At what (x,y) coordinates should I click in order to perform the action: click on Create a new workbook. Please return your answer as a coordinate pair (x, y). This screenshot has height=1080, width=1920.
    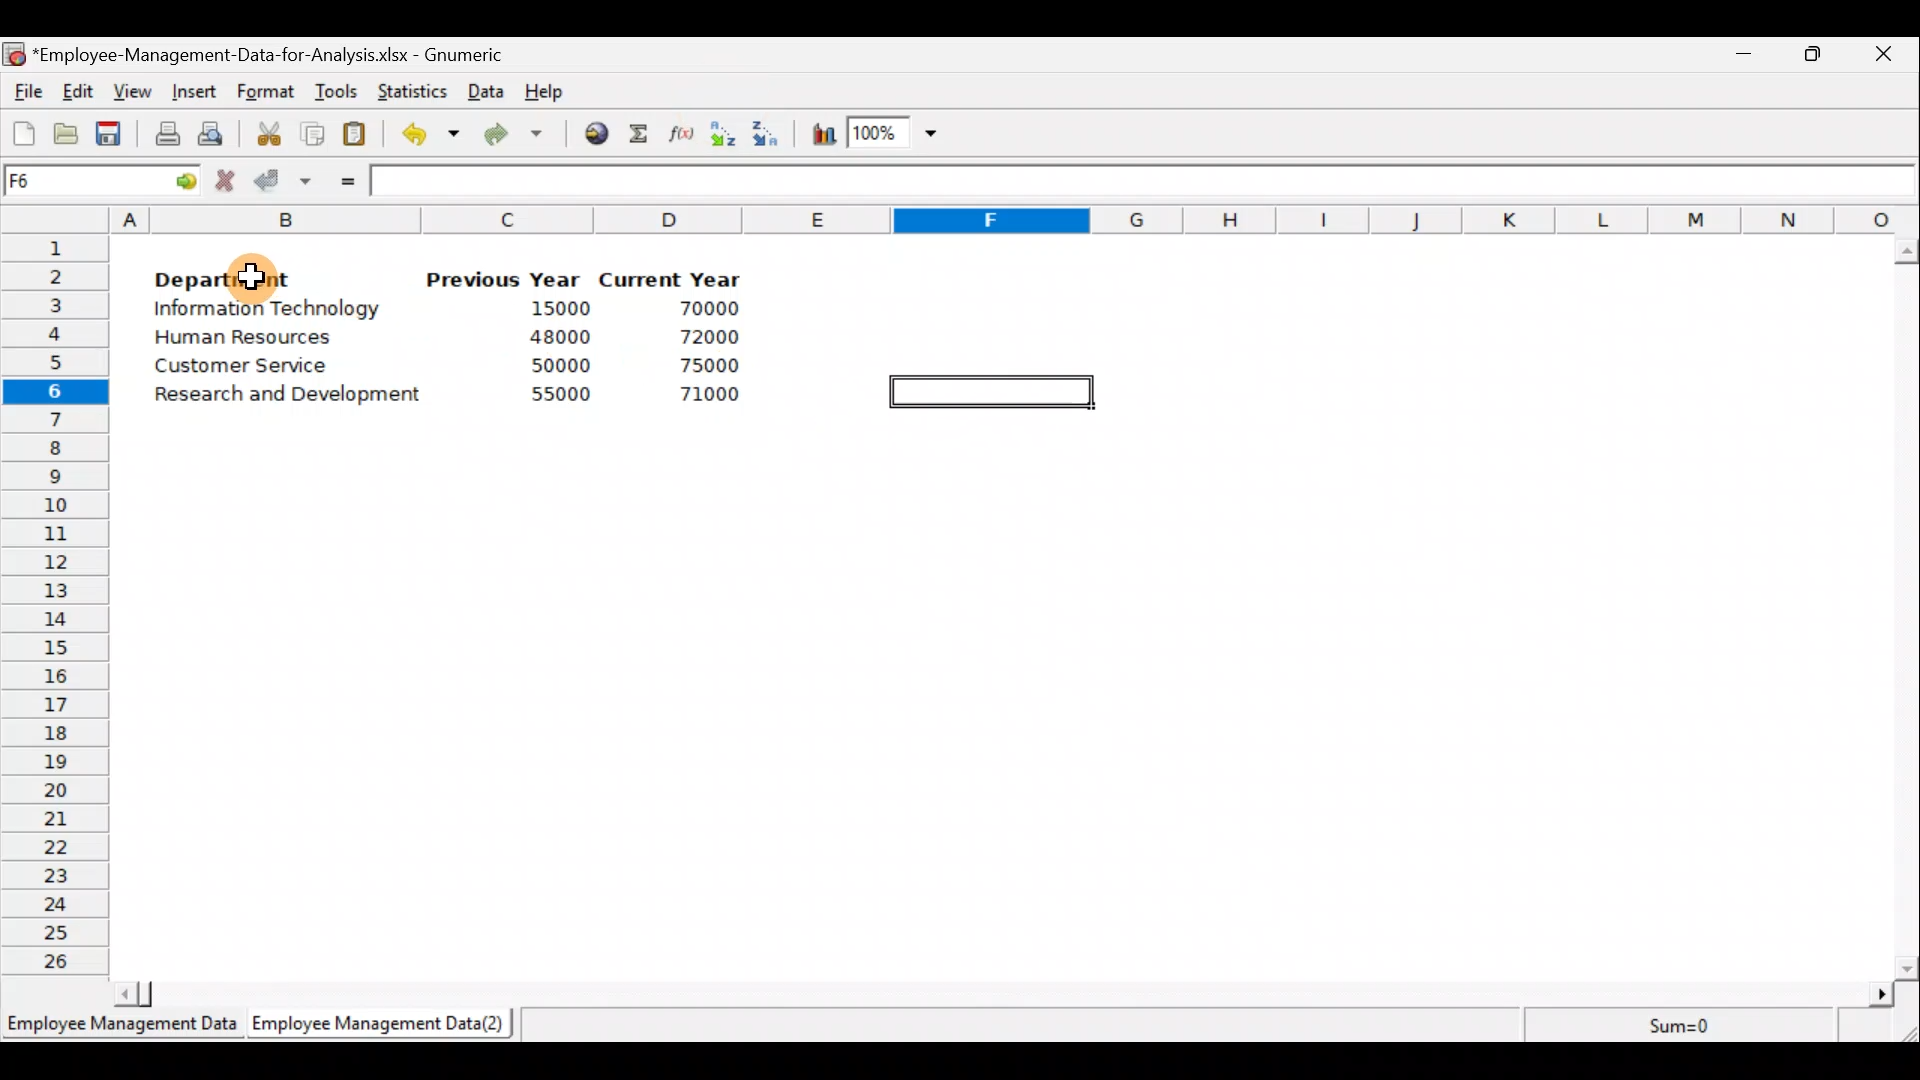
    Looking at the image, I should click on (24, 133).